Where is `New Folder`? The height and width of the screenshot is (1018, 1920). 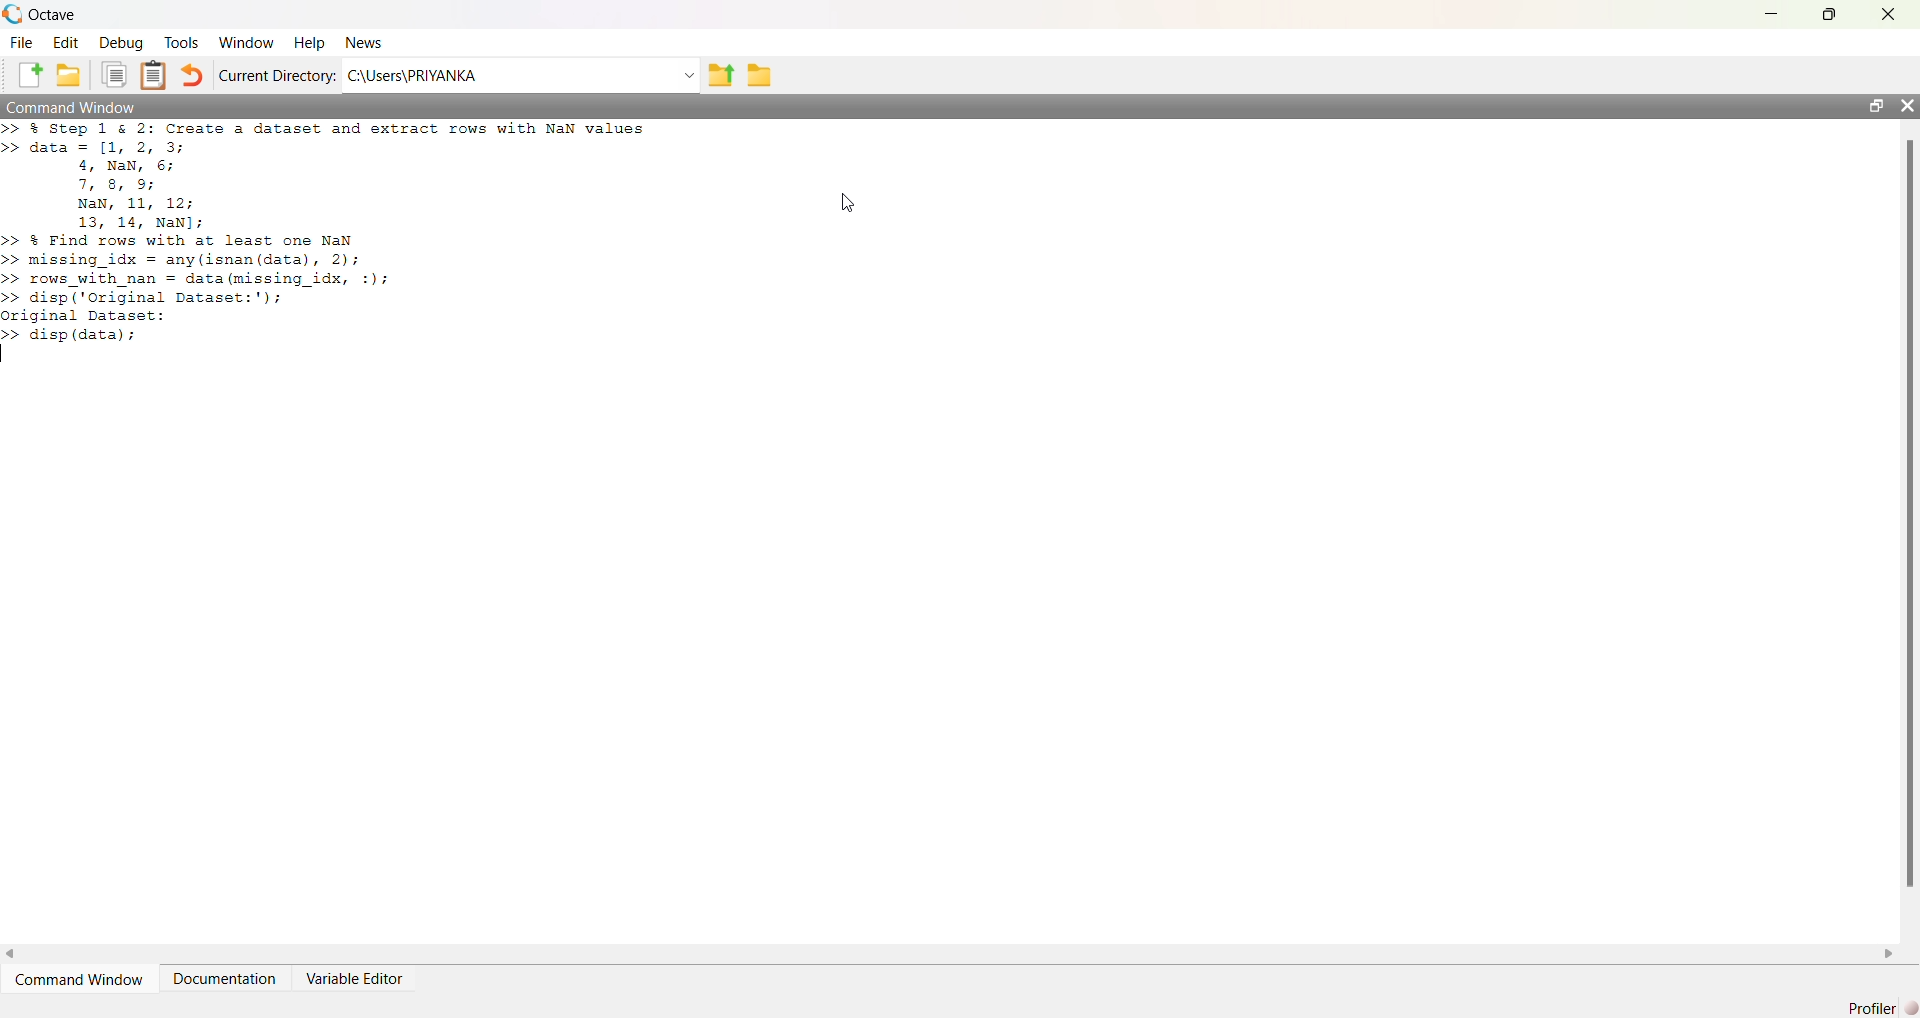
New Folder is located at coordinates (69, 75).